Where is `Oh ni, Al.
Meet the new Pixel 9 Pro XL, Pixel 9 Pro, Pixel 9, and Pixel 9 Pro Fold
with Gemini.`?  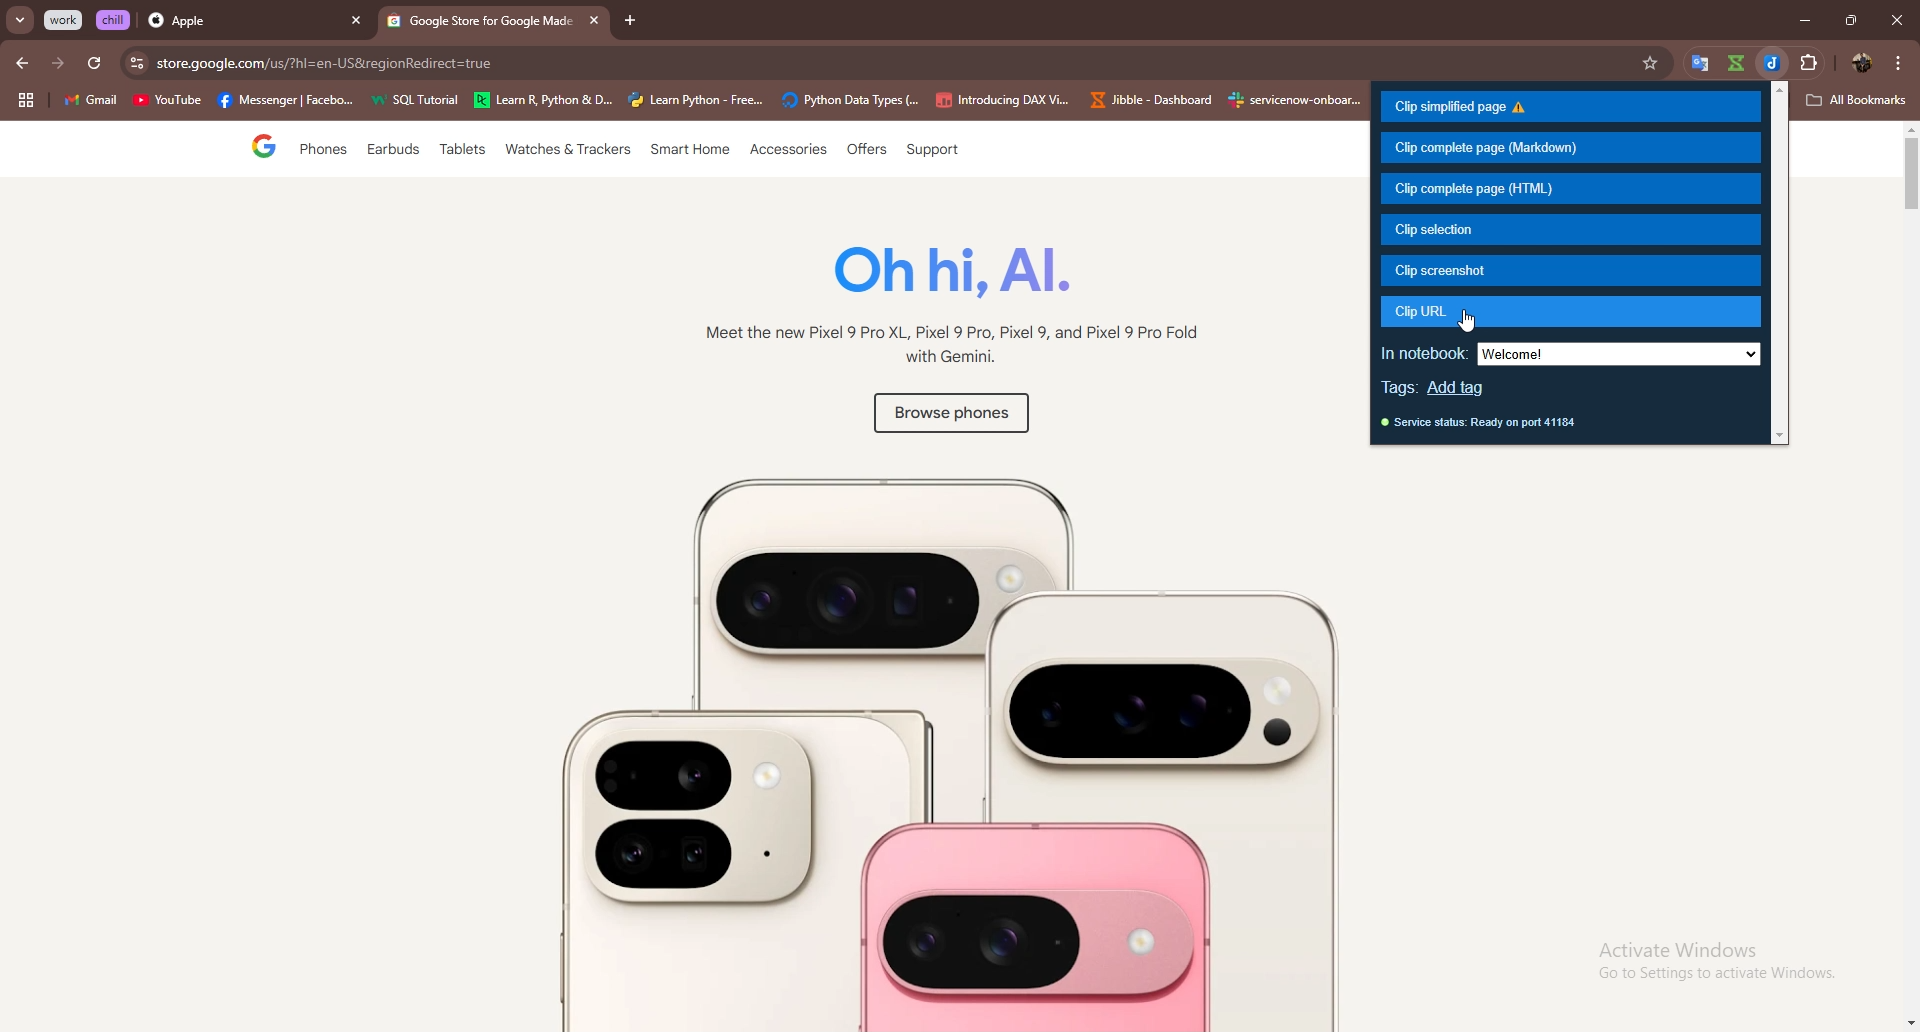
Oh ni, Al.
Meet the new Pixel 9 Pro XL, Pixel 9 Pro, Pixel 9, and Pixel 9 Pro Fold
with Gemini. is located at coordinates (940, 310).